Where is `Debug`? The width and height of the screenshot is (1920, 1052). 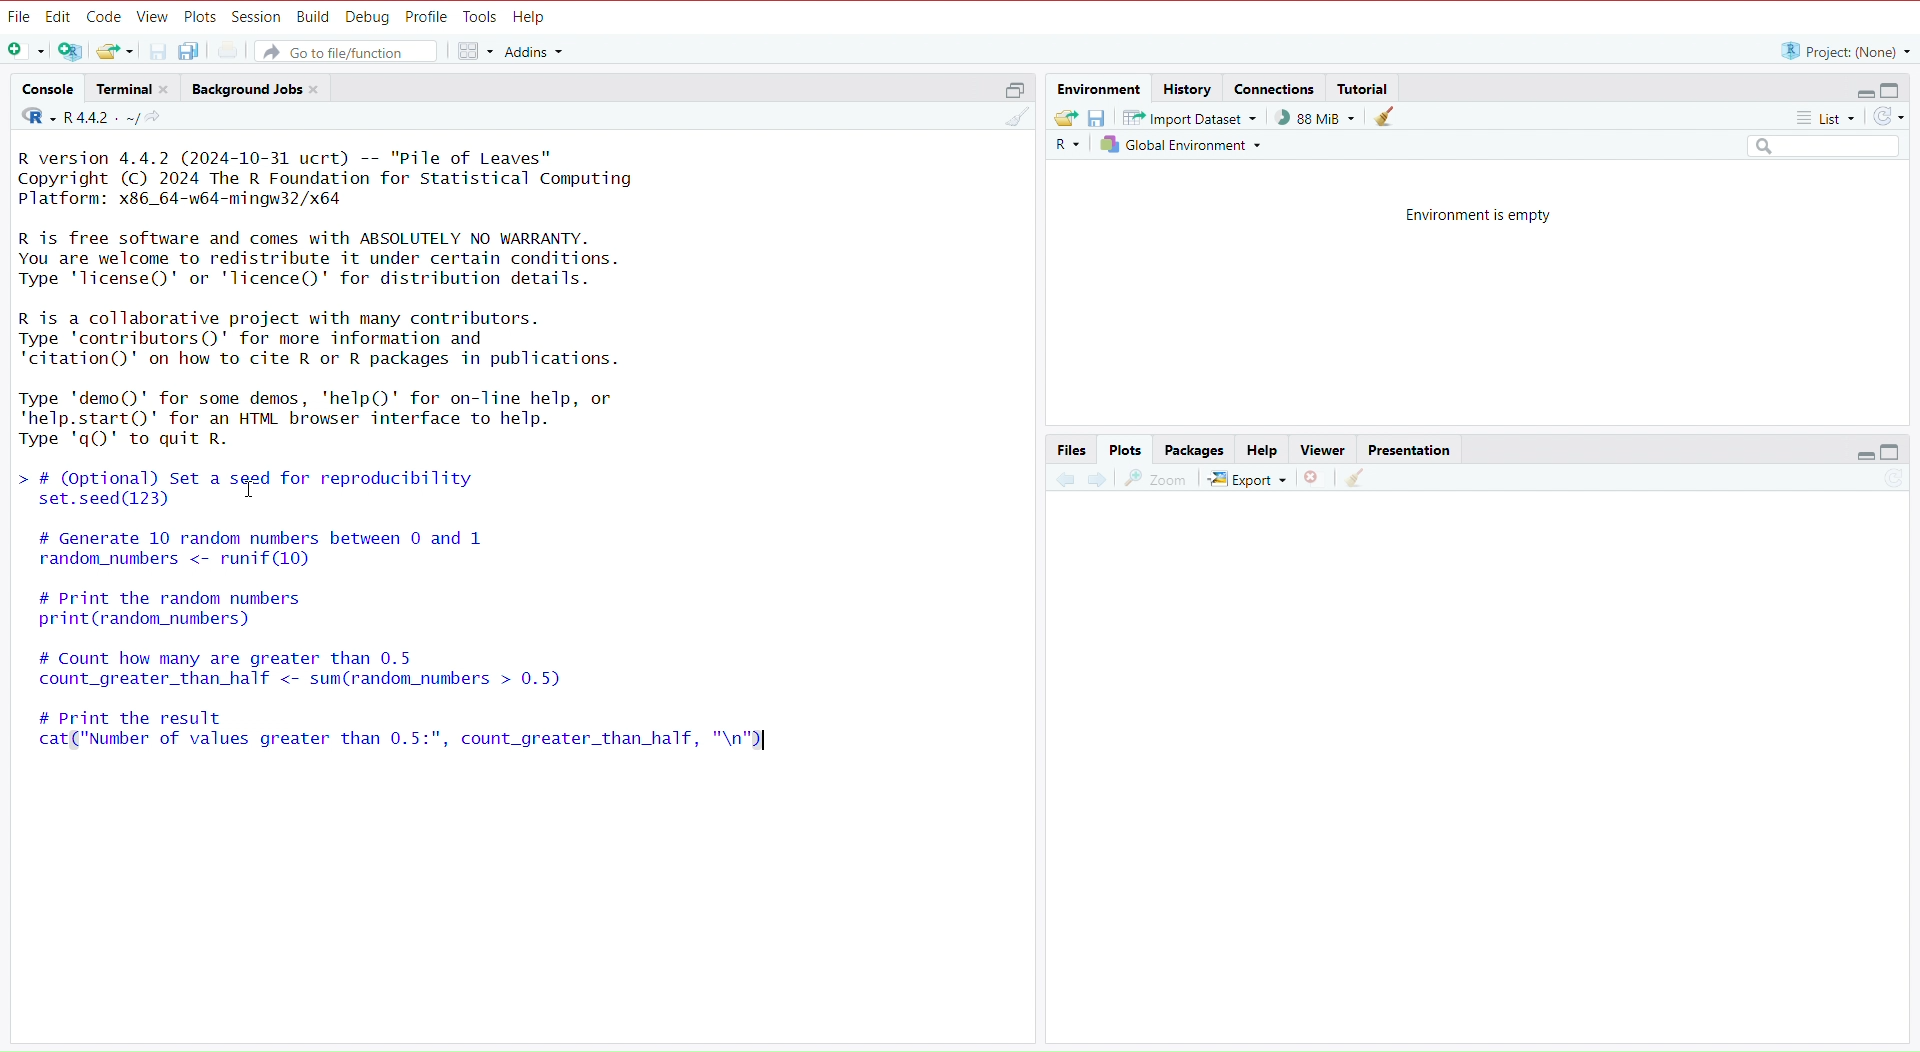
Debug is located at coordinates (368, 16).